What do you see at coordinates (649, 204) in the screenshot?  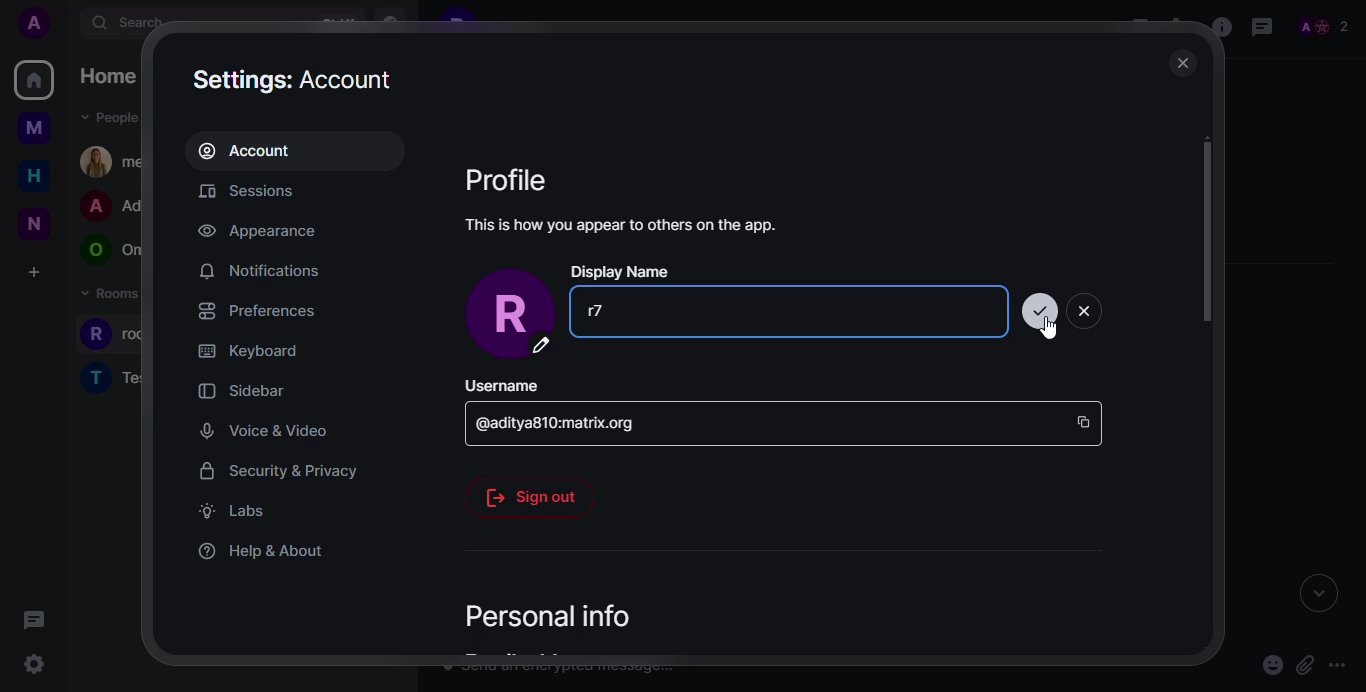 I see `Profile
This is how you appear to others on the app.` at bounding box center [649, 204].